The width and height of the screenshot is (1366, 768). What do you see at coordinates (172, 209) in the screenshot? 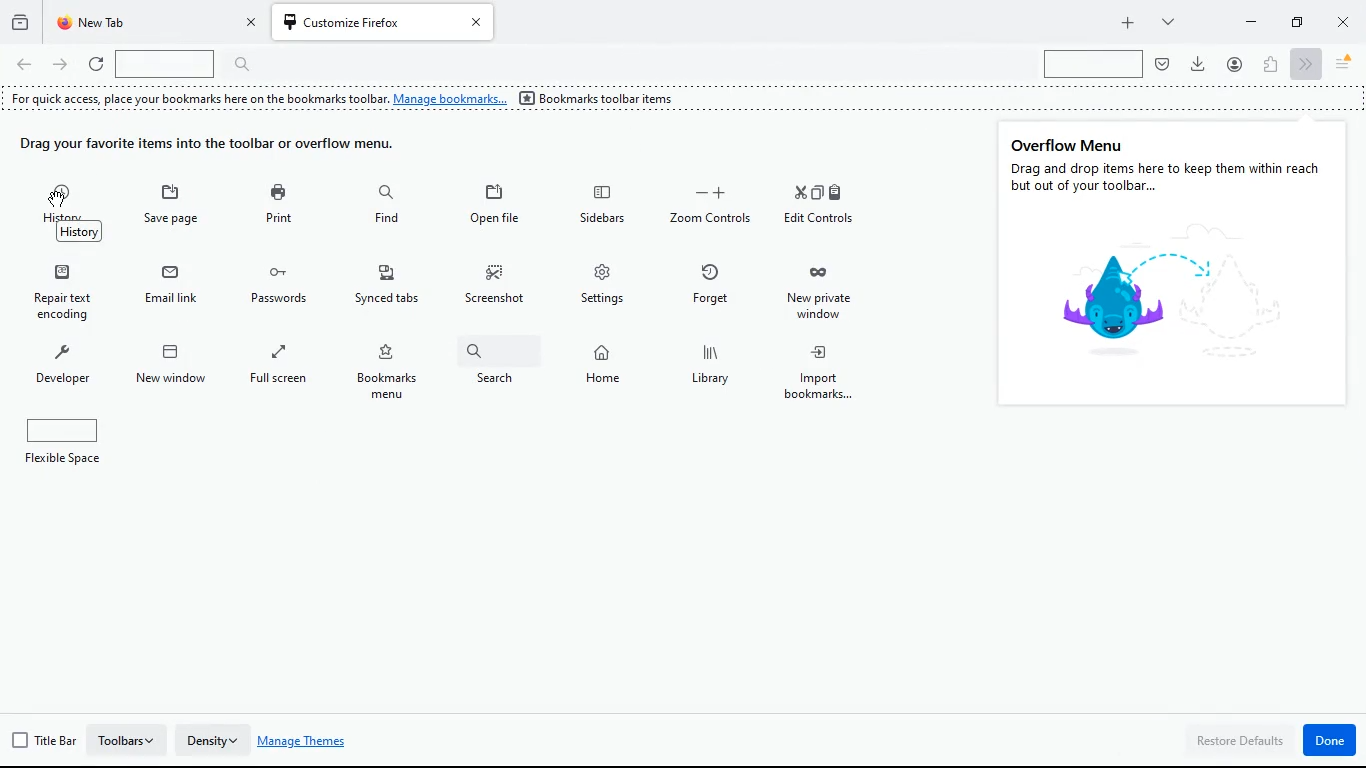
I see `save page` at bounding box center [172, 209].